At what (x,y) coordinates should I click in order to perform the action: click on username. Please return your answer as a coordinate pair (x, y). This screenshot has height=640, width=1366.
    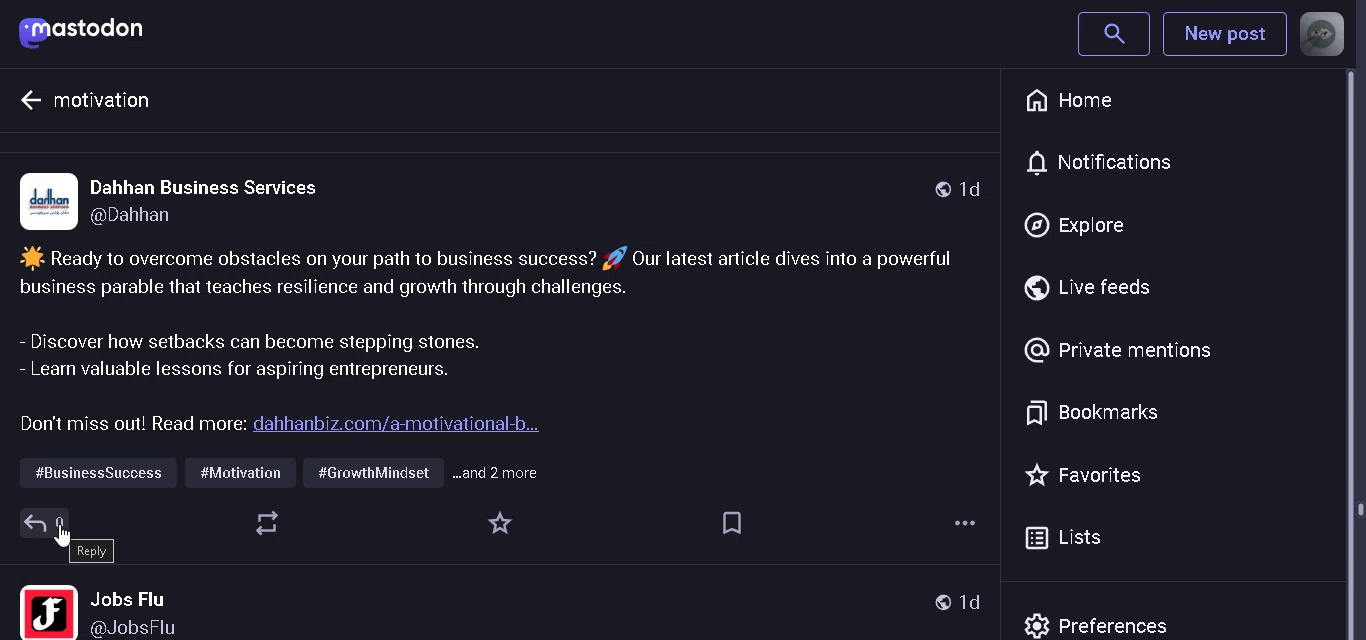
    Looking at the image, I should click on (214, 187).